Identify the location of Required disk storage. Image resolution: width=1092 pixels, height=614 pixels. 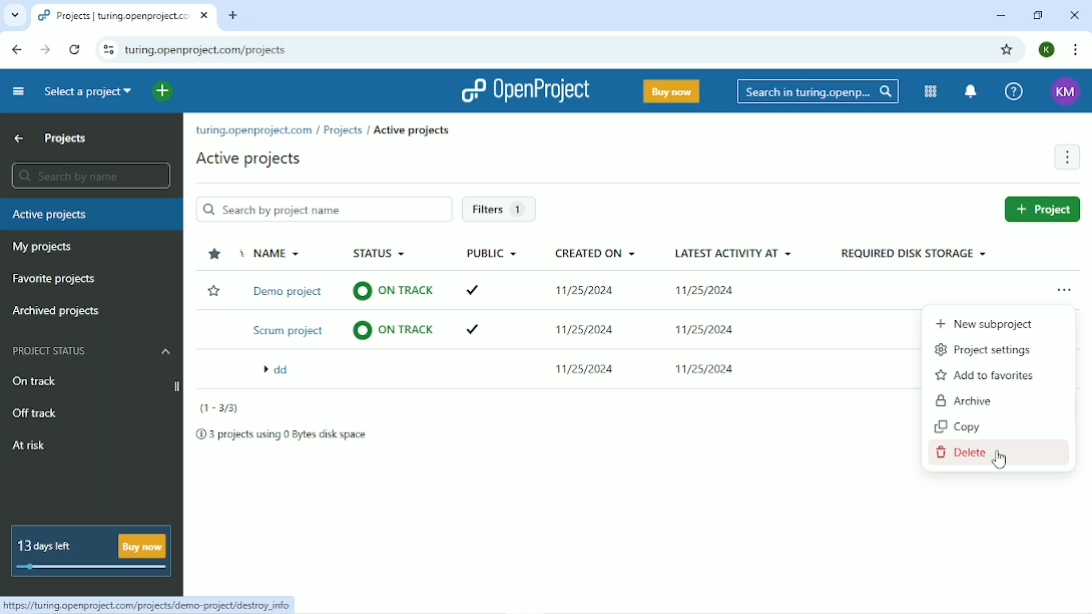
(912, 255).